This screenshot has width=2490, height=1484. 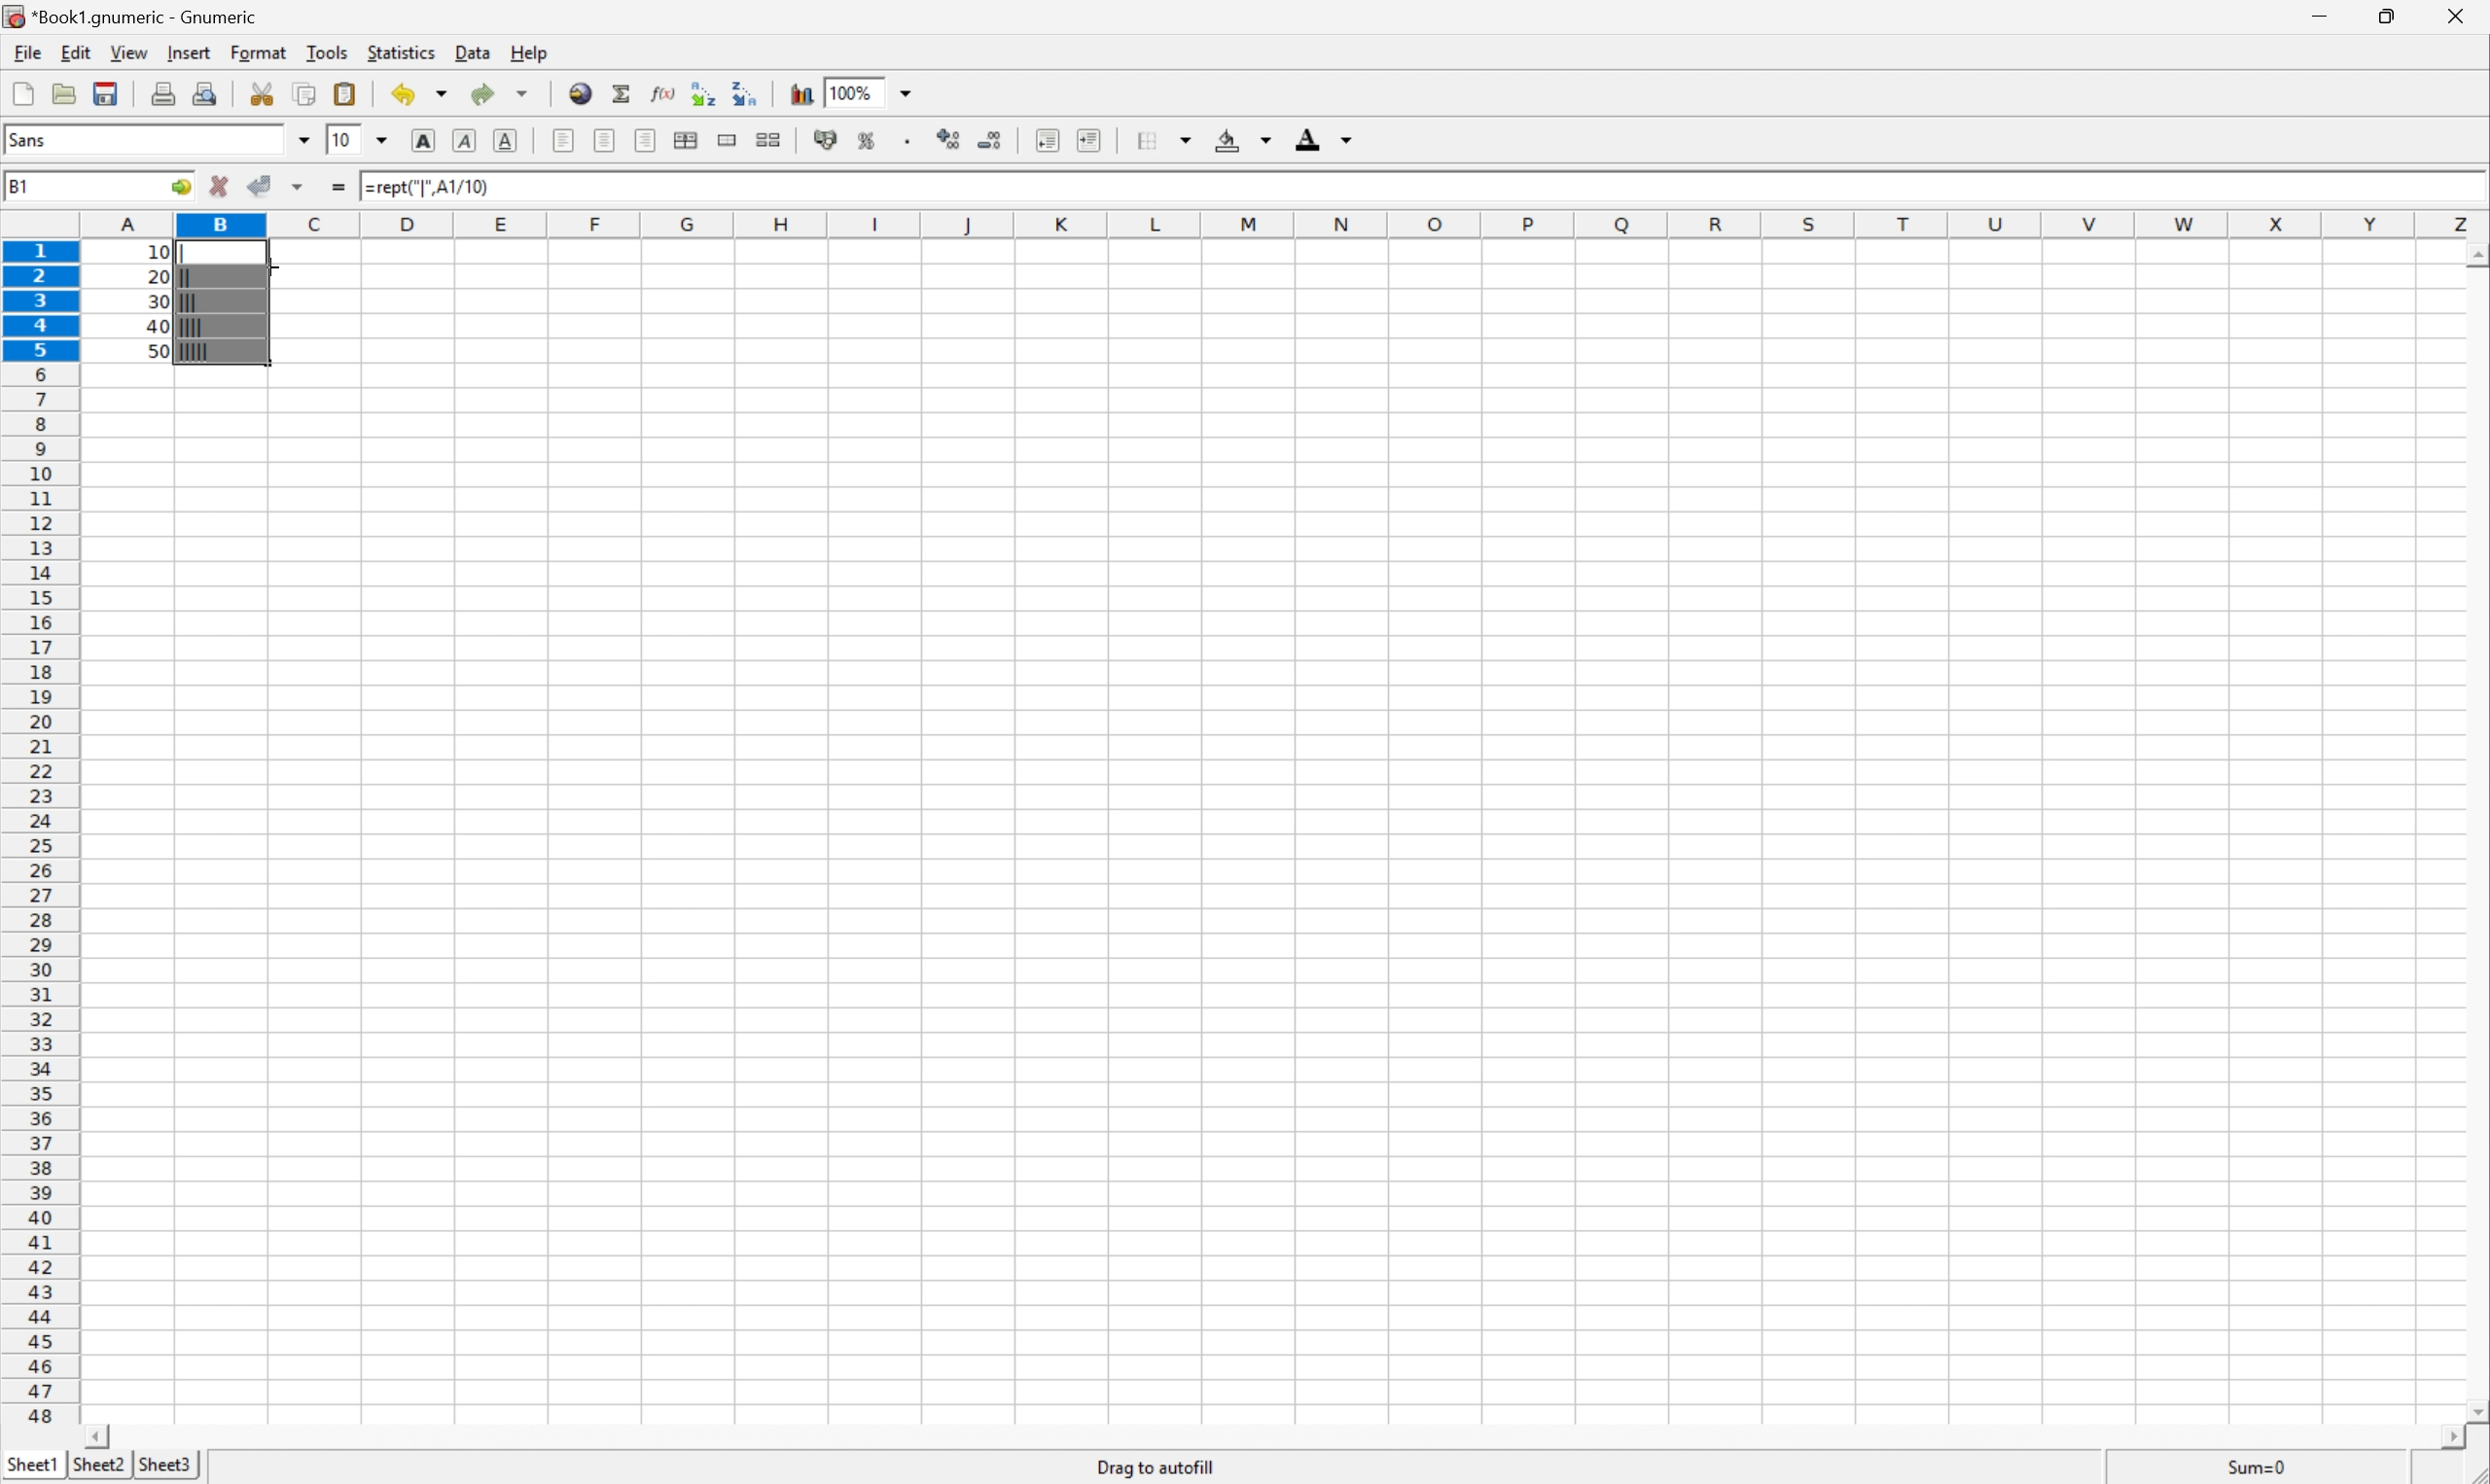 I want to click on Bold, so click(x=423, y=139).